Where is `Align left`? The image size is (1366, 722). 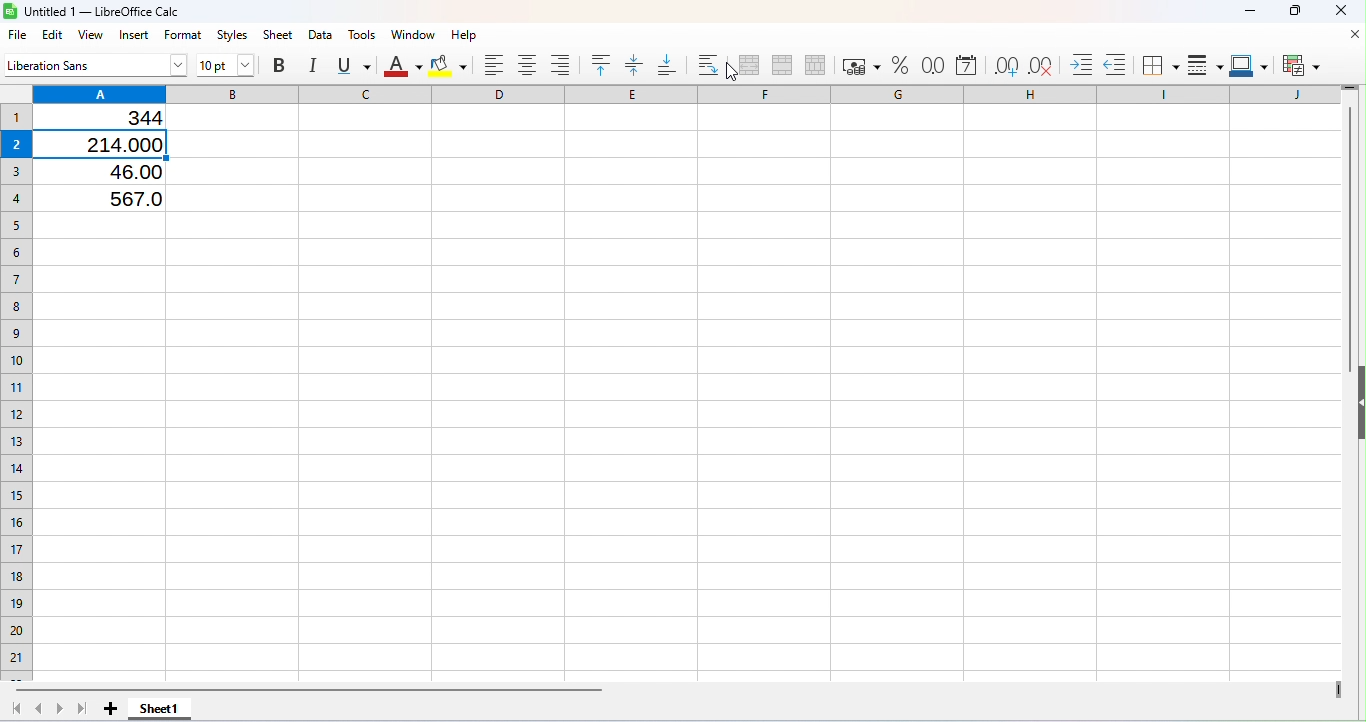 Align left is located at coordinates (497, 66).